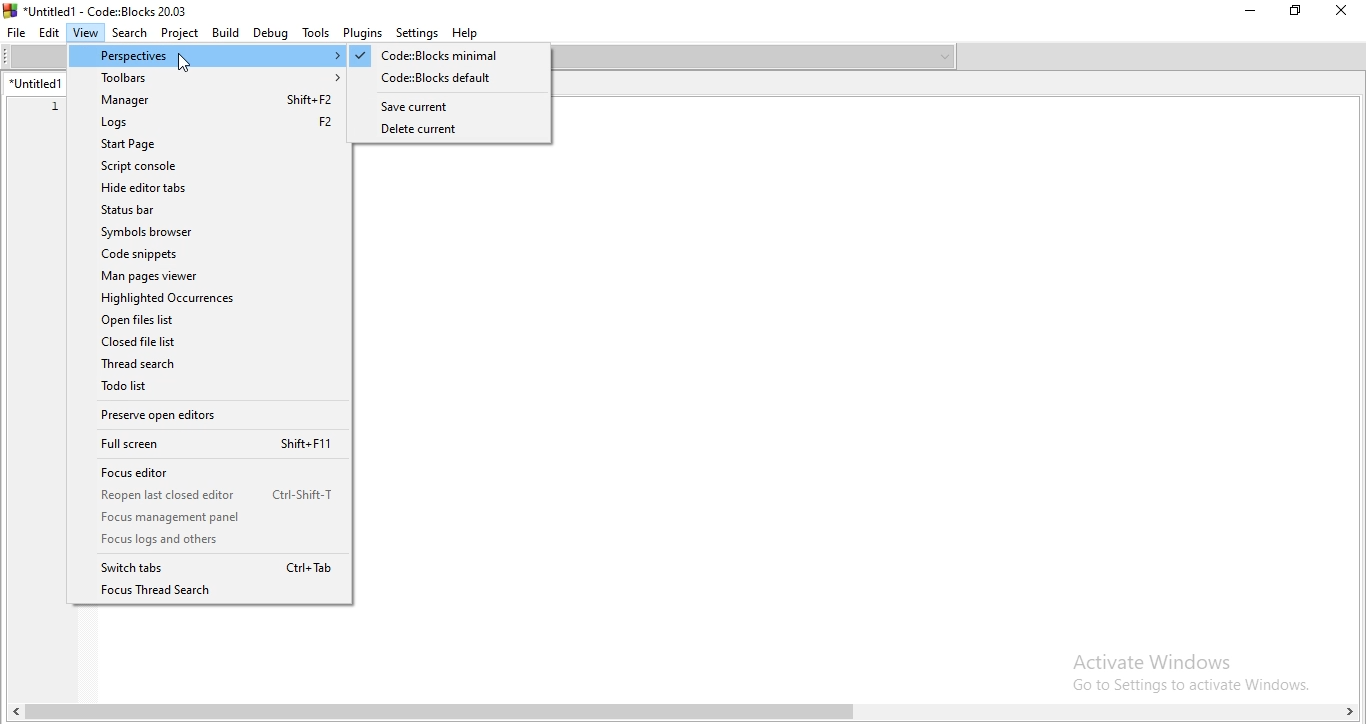  I want to click on *Untitled! - Code::Blocks 20.03, so click(100, 10).